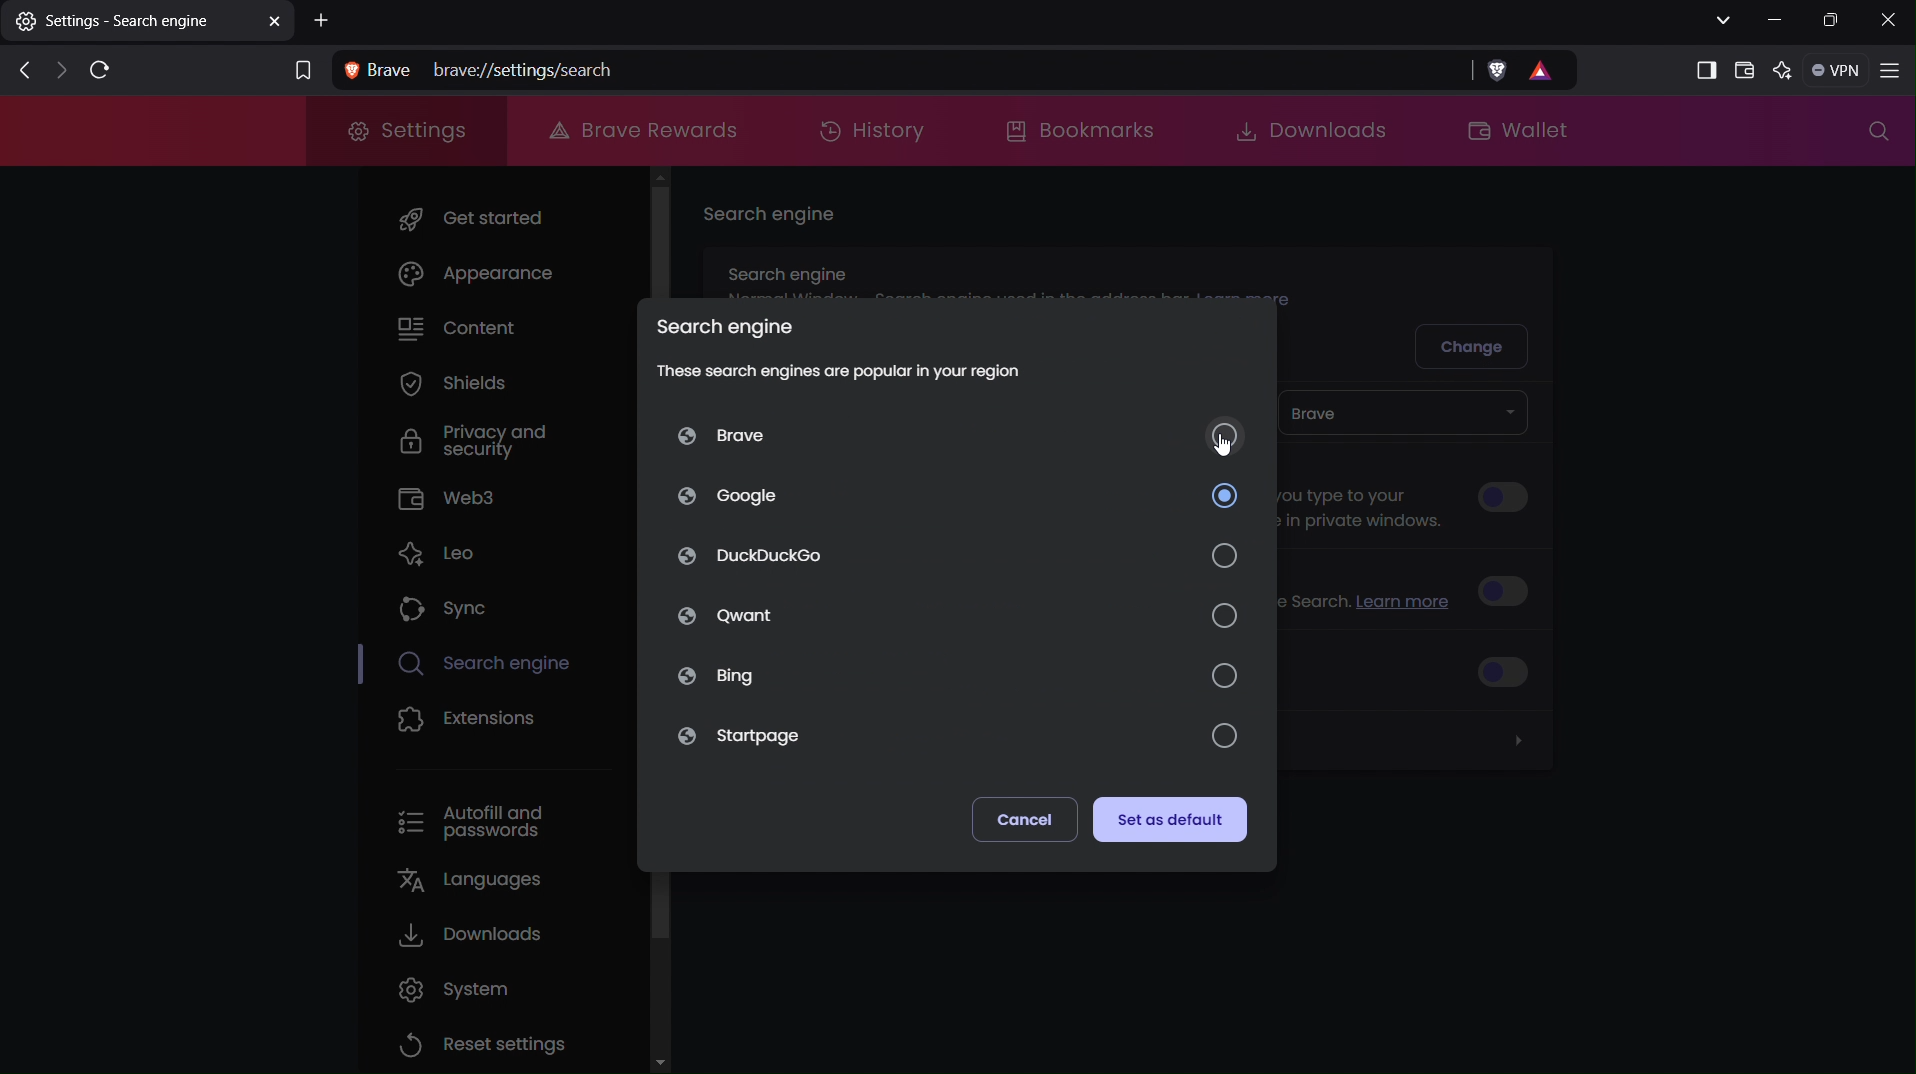 The width and height of the screenshot is (1916, 1074). I want to click on Get Started, so click(506, 217).